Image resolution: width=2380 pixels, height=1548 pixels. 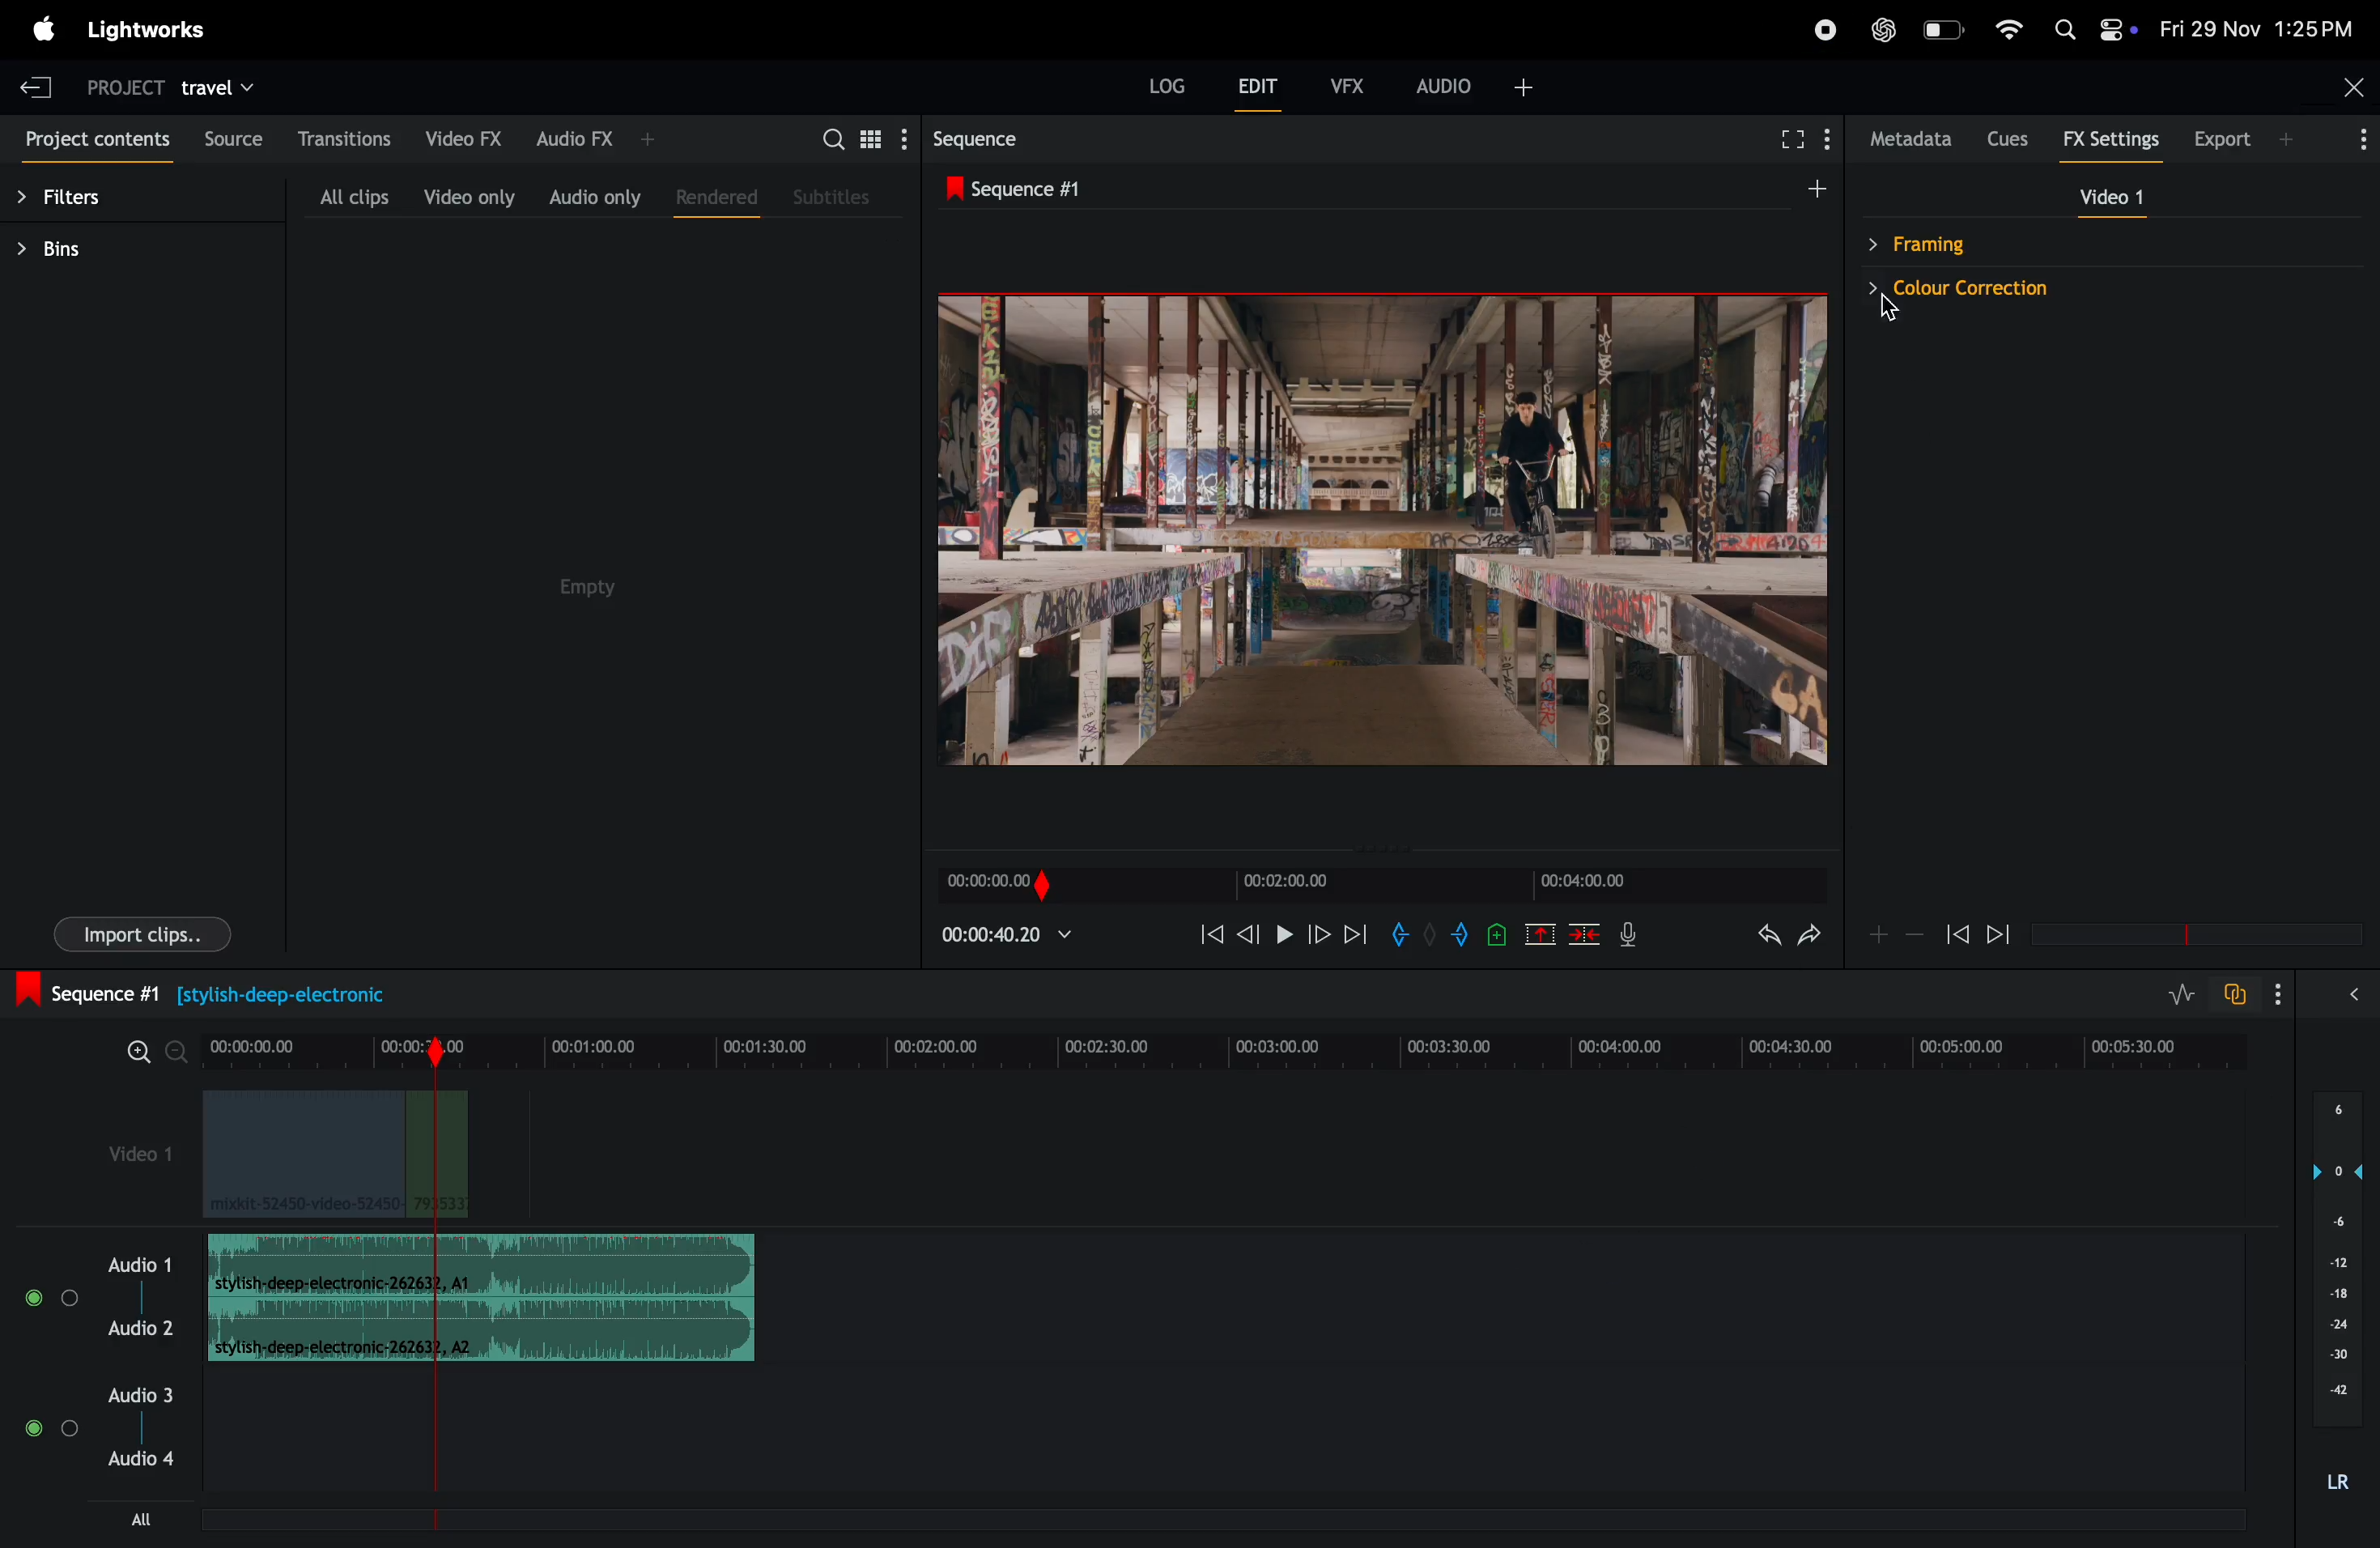 What do you see at coordinates (2009, 30) in the screenshot?
I see `wifi` at bounding box center [2009, 30].